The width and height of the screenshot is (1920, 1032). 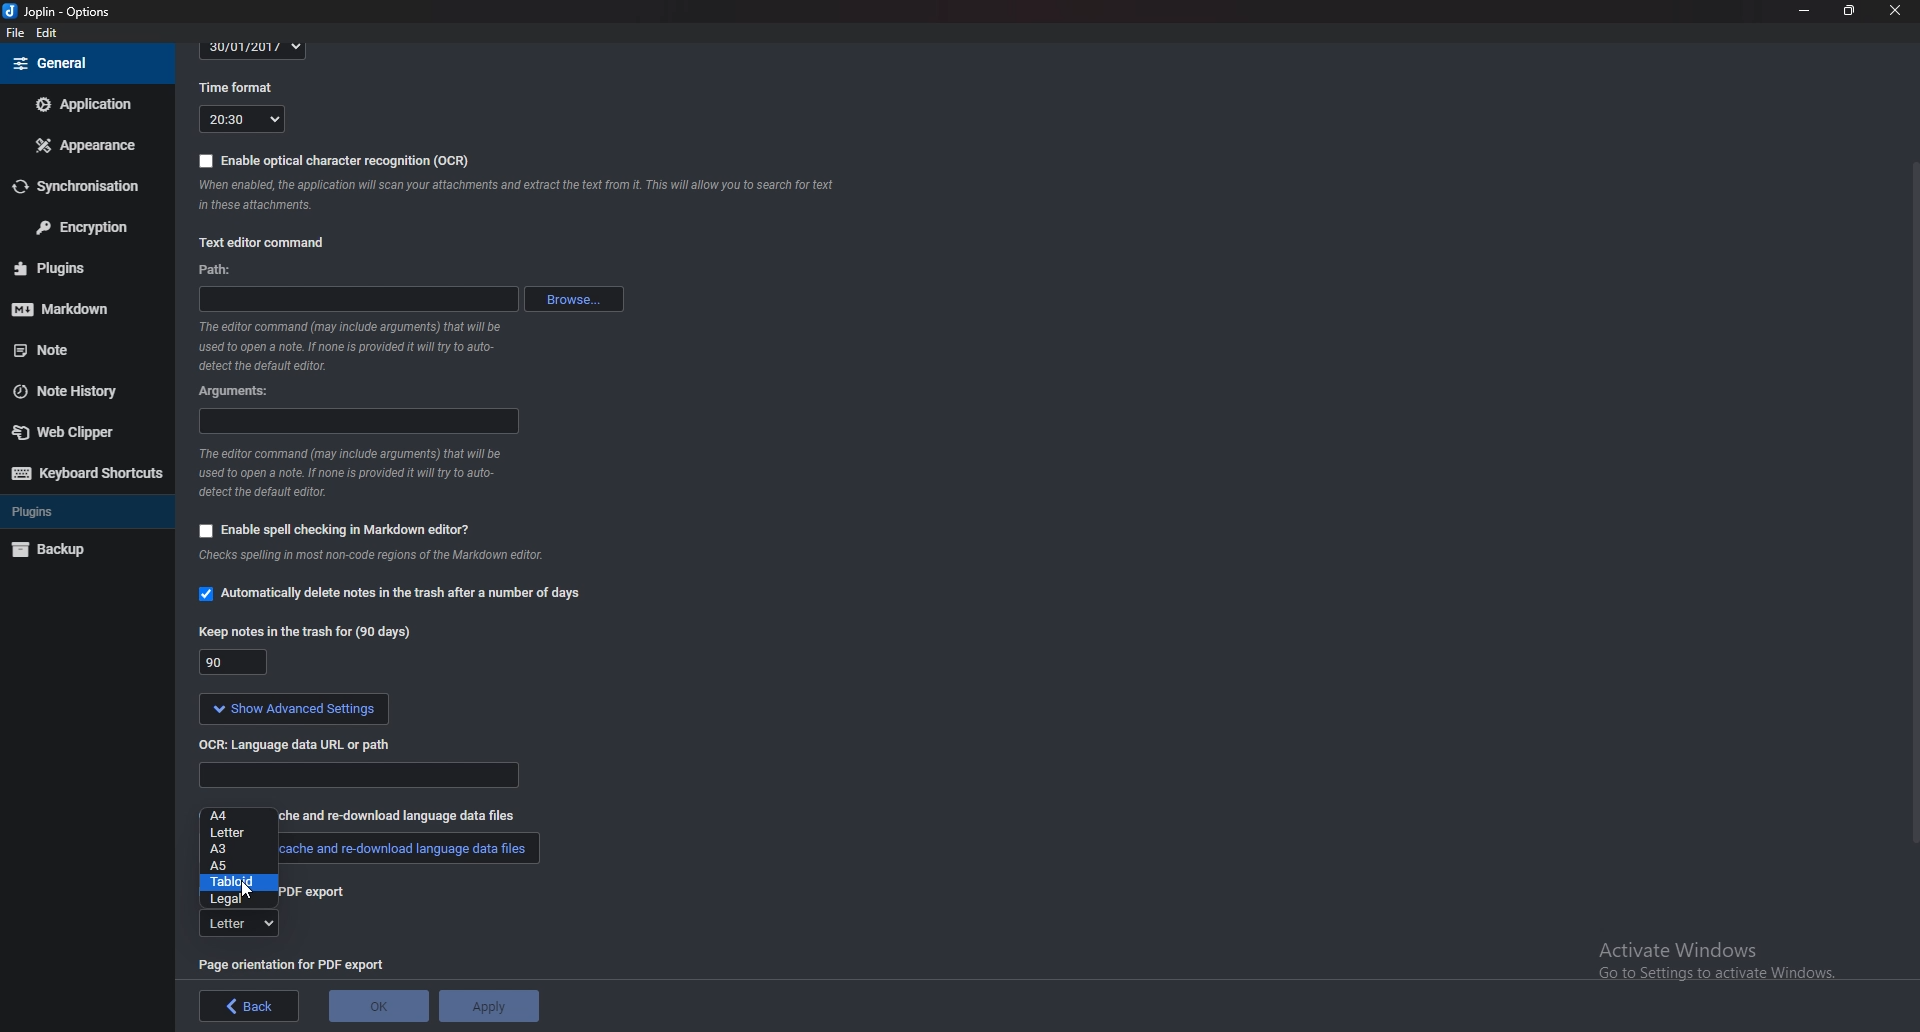 I want to click on cursor, so click(x=249, y=889).